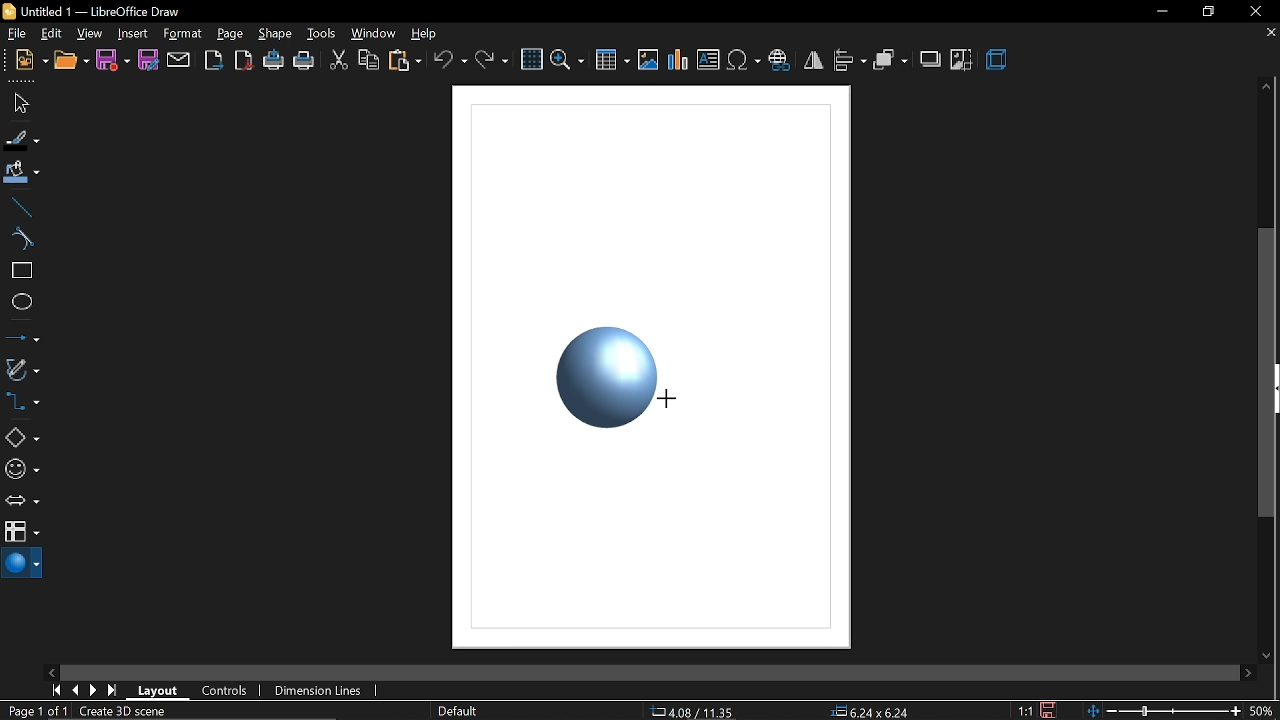 This screenshot has height=720, width=1280. What do you see at coordinates (1268, 86) in the screenshot?
I see `move up` at bounding box center [1268, 86].